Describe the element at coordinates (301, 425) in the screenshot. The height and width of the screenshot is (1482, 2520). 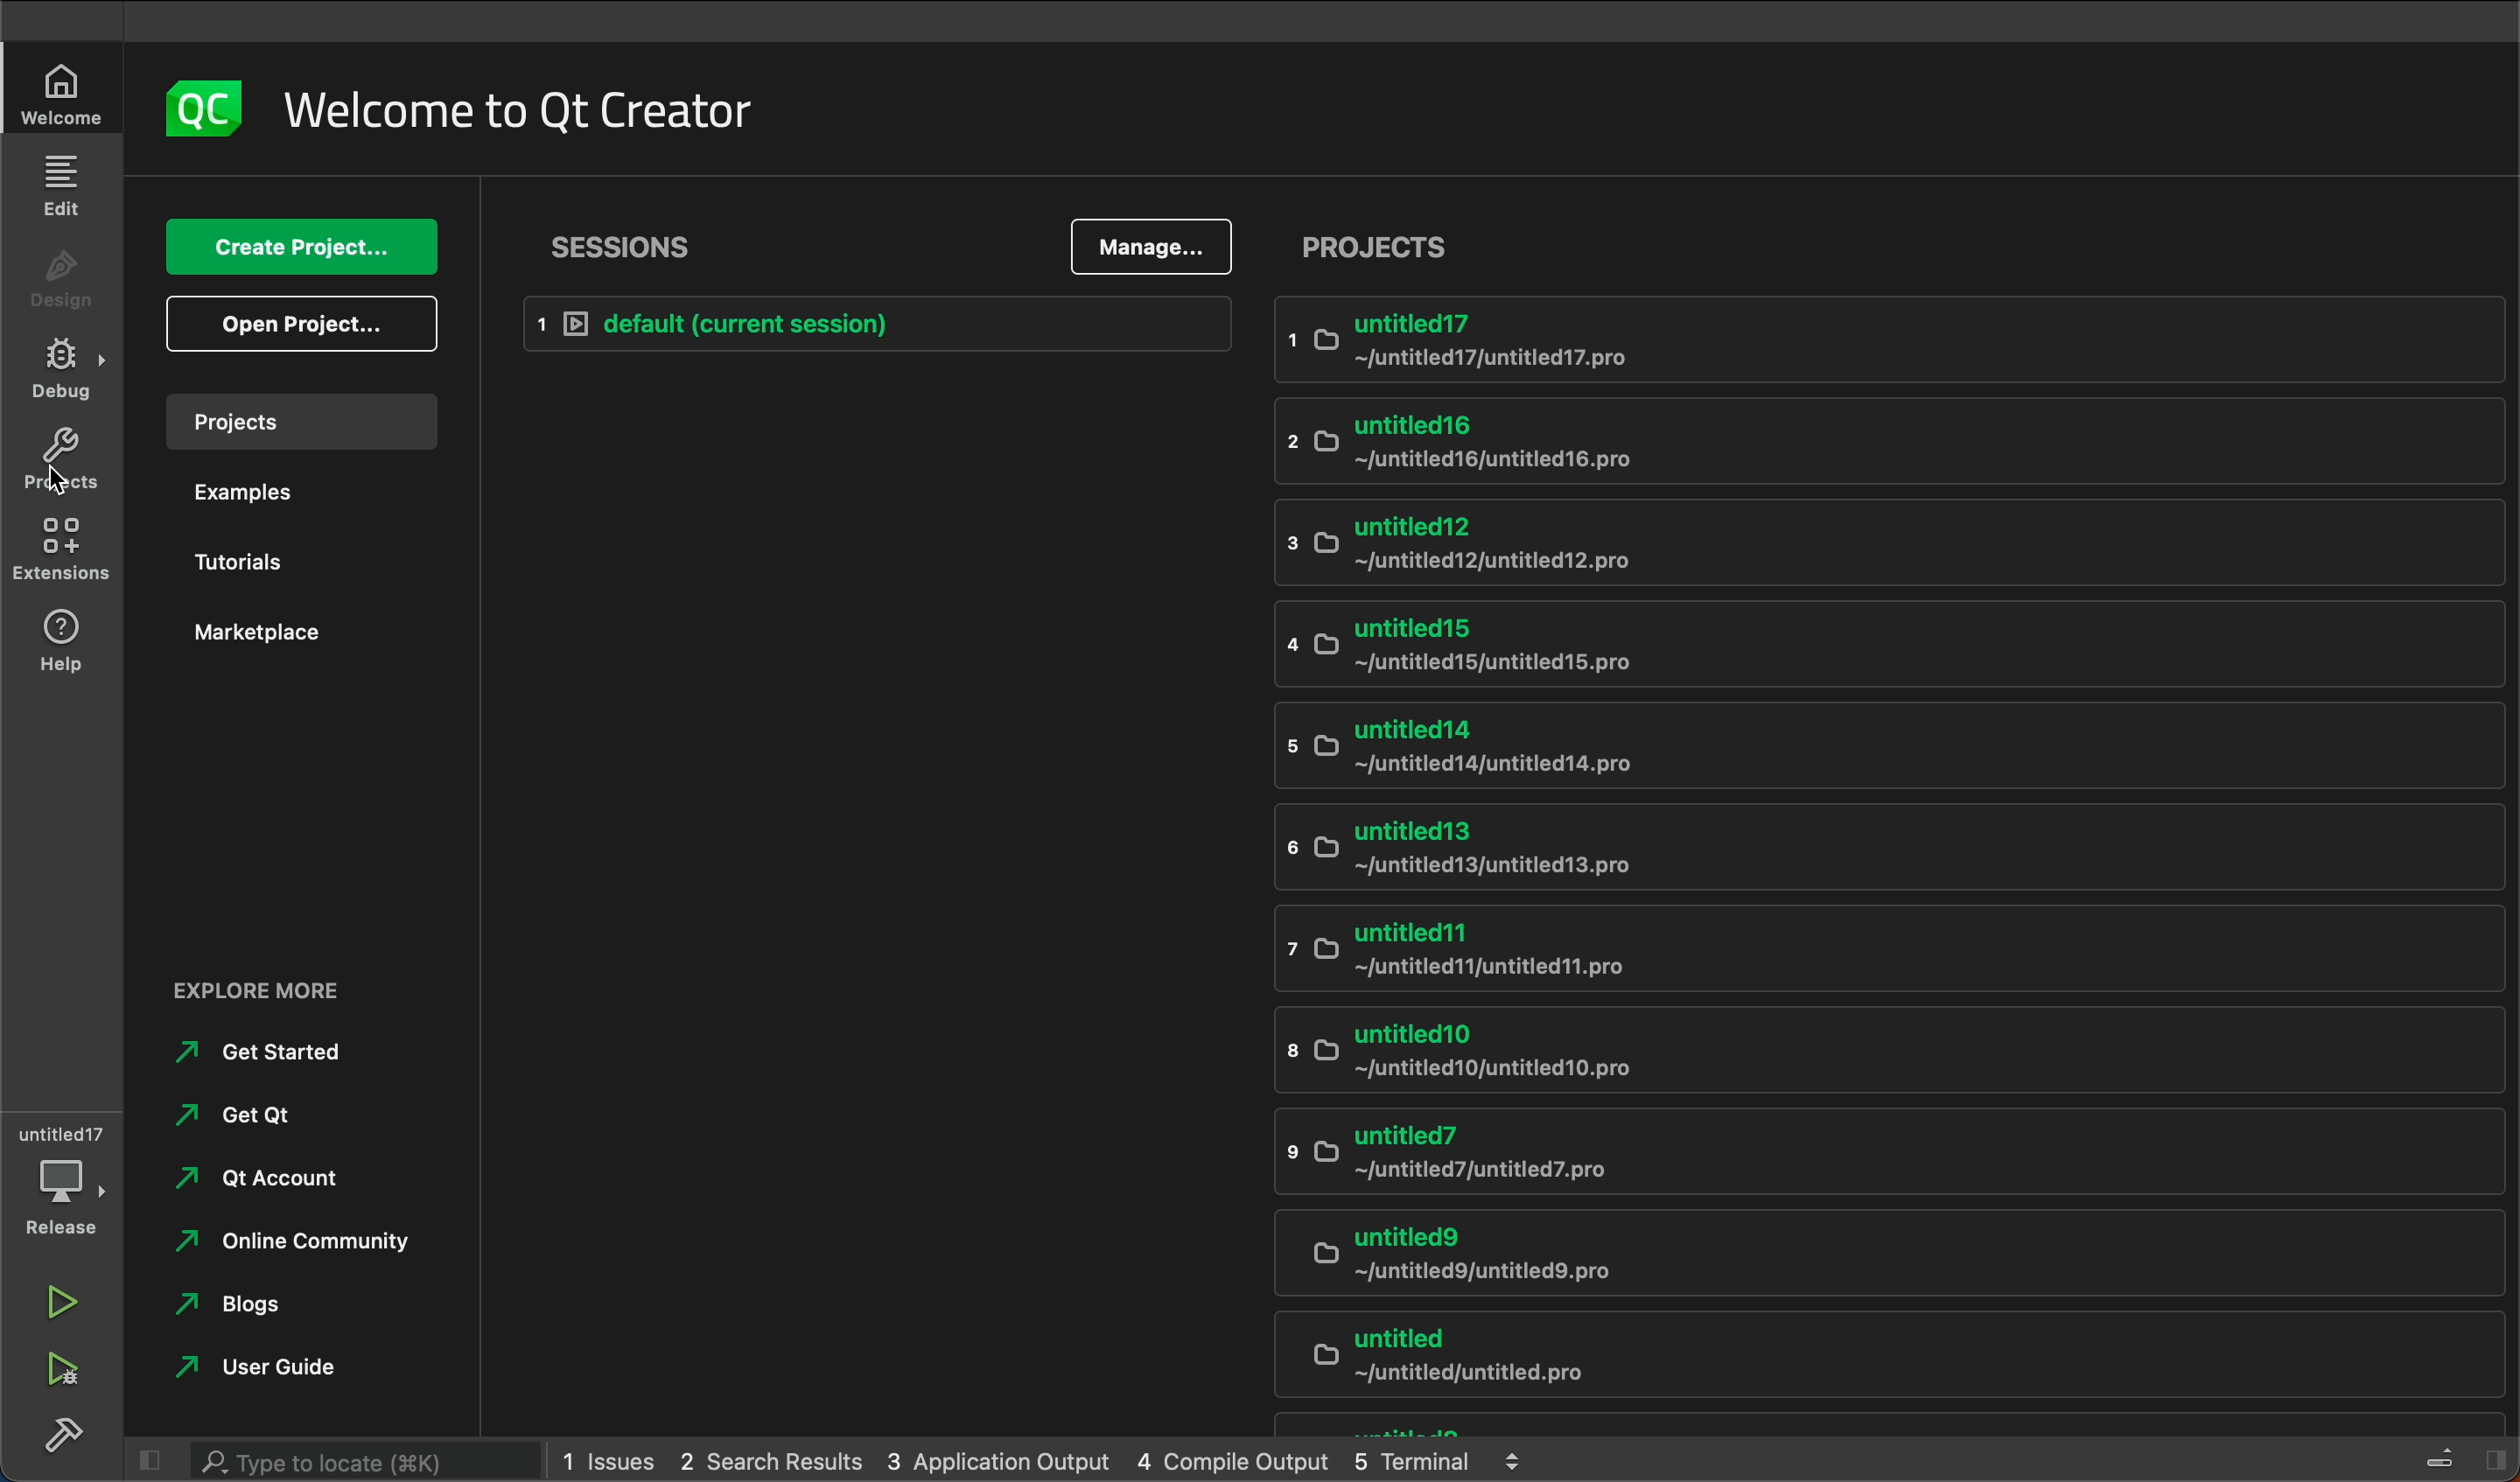
I see `projects` at that location.